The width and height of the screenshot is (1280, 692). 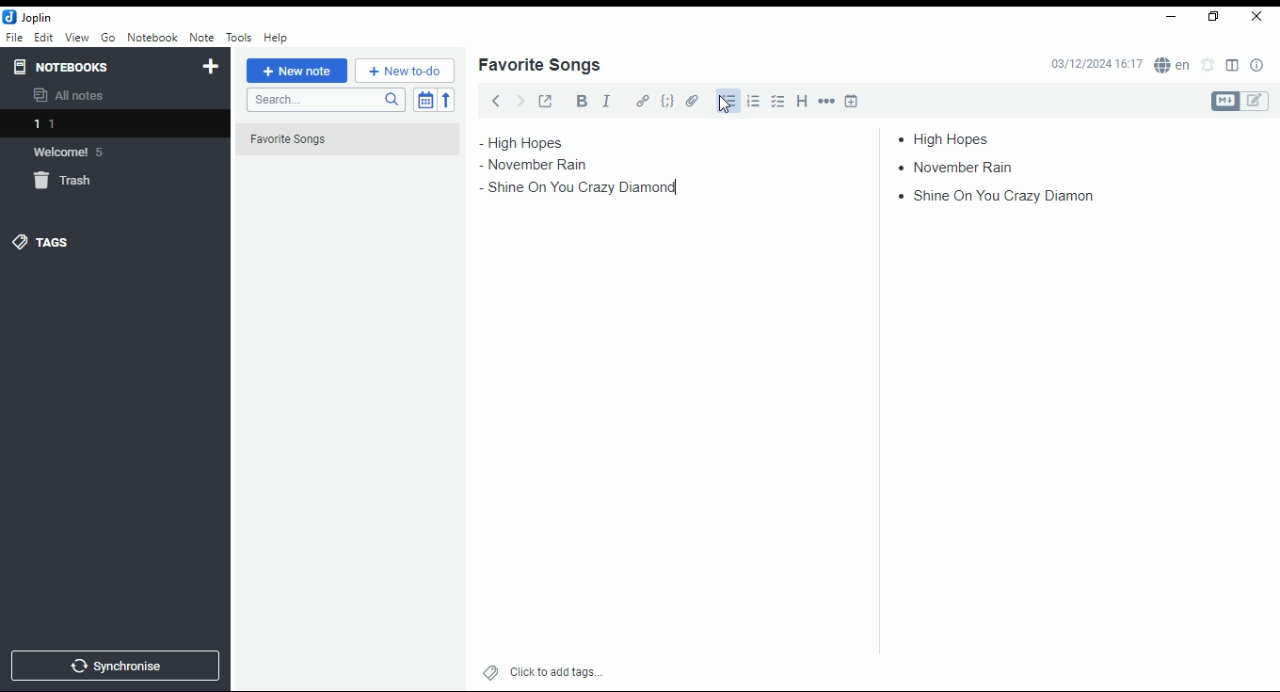 What do you see at coordinates (41, 241) in the screenshot?
I see `tags` at bounding box center [41, 241].